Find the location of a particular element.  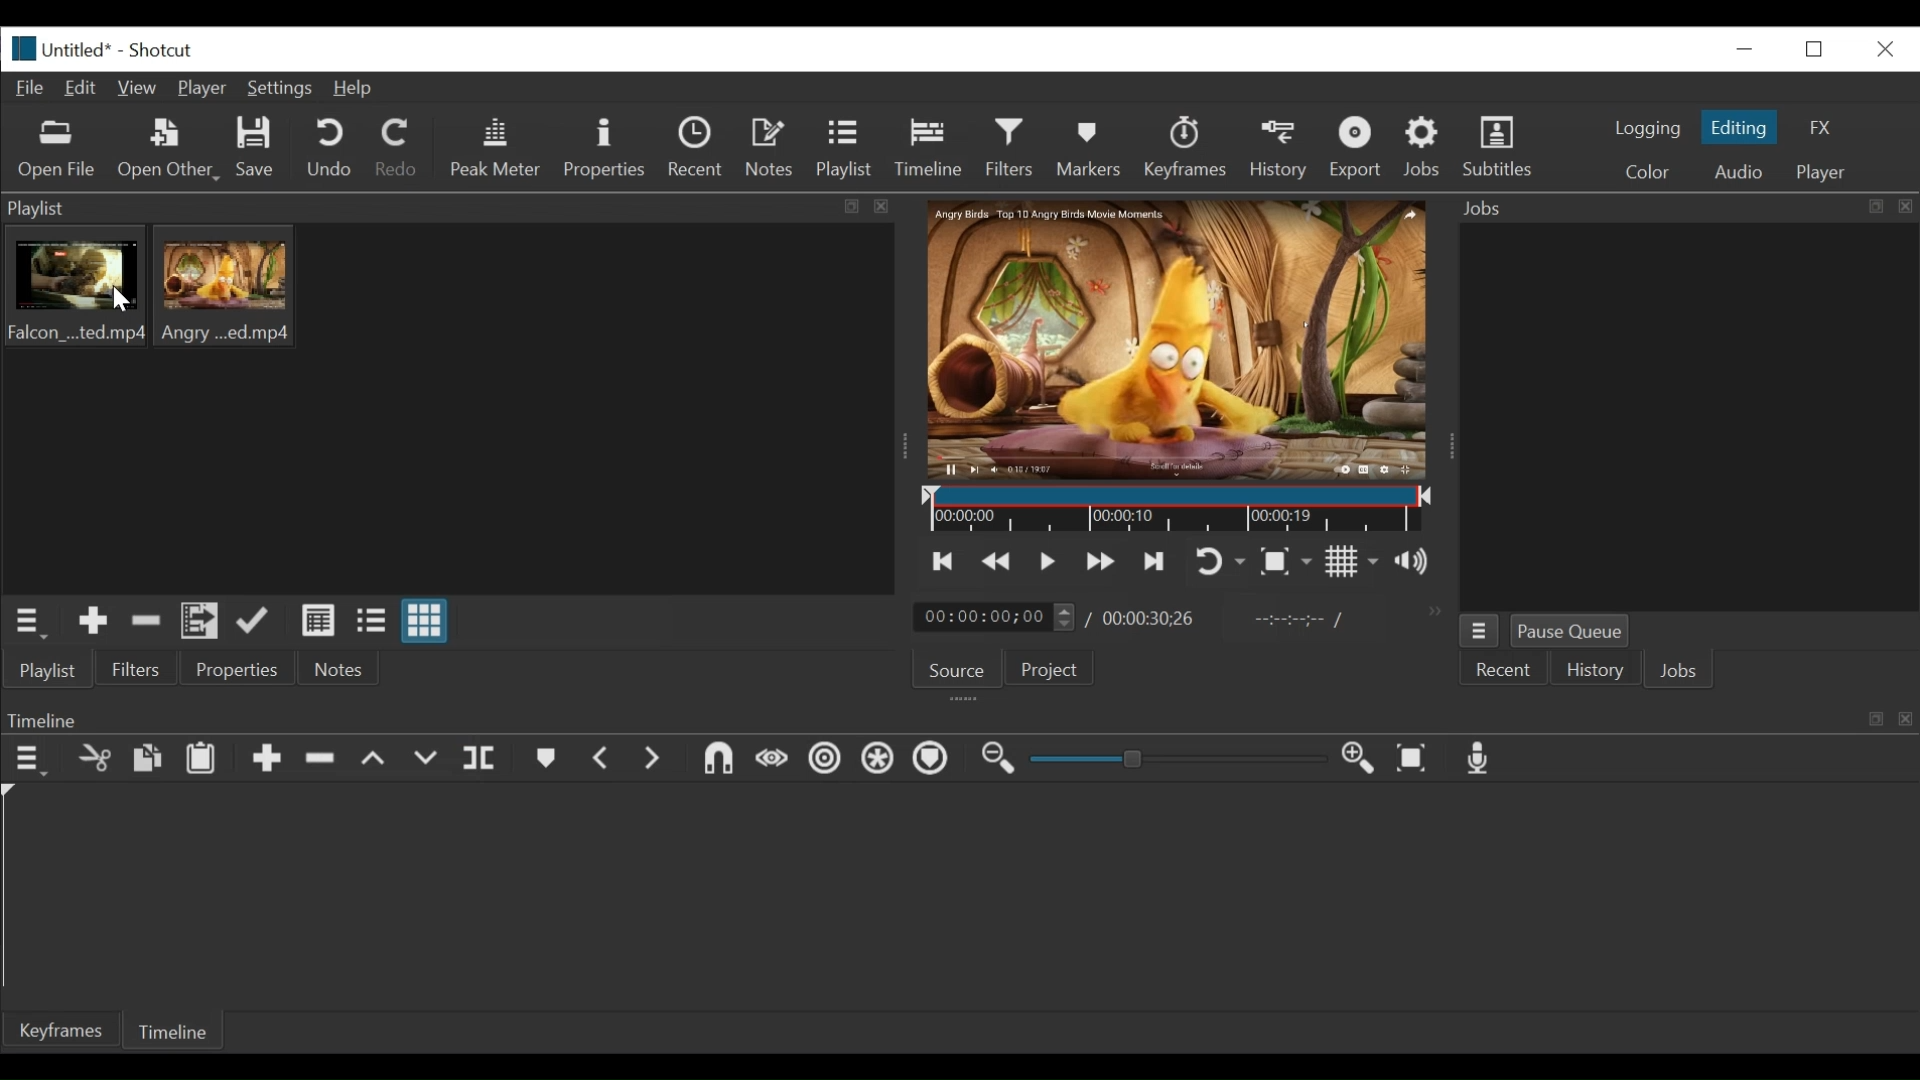

Help is located at coordinates (353, 89).